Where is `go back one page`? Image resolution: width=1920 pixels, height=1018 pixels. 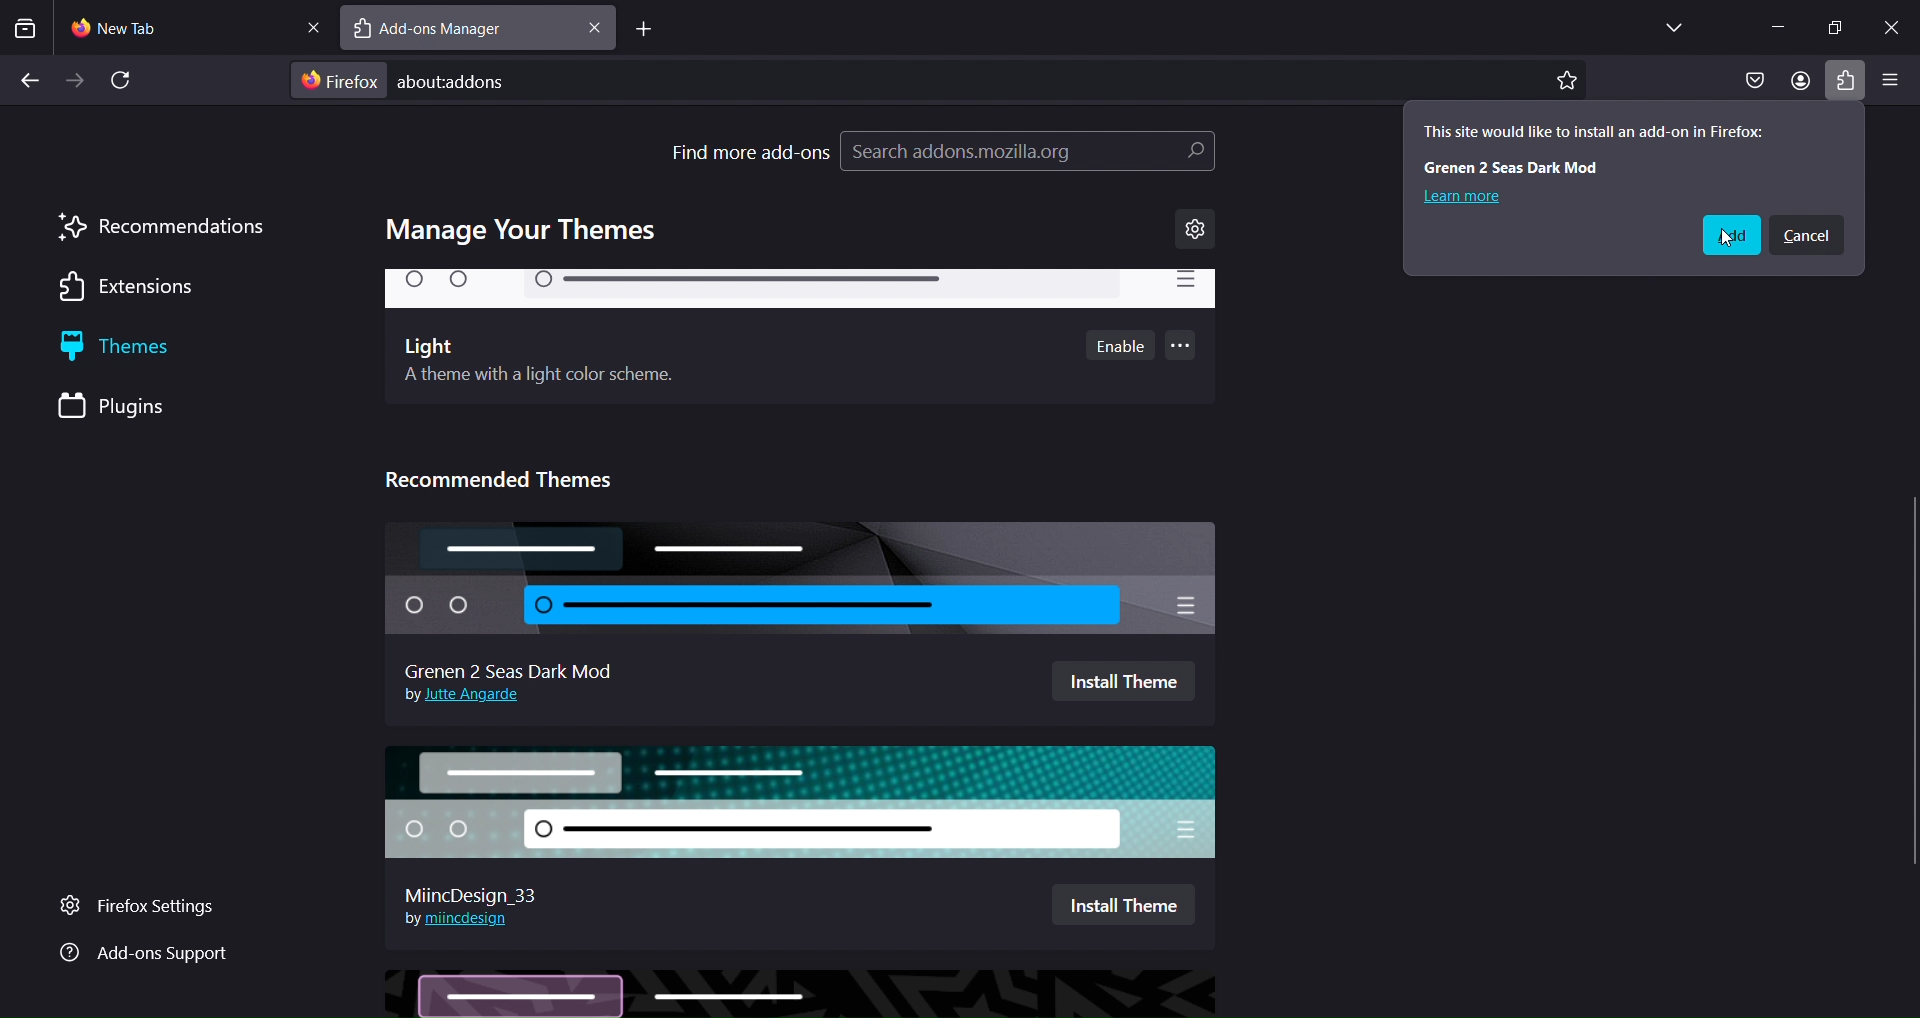 go back one page is located at coordinates (30, 77).